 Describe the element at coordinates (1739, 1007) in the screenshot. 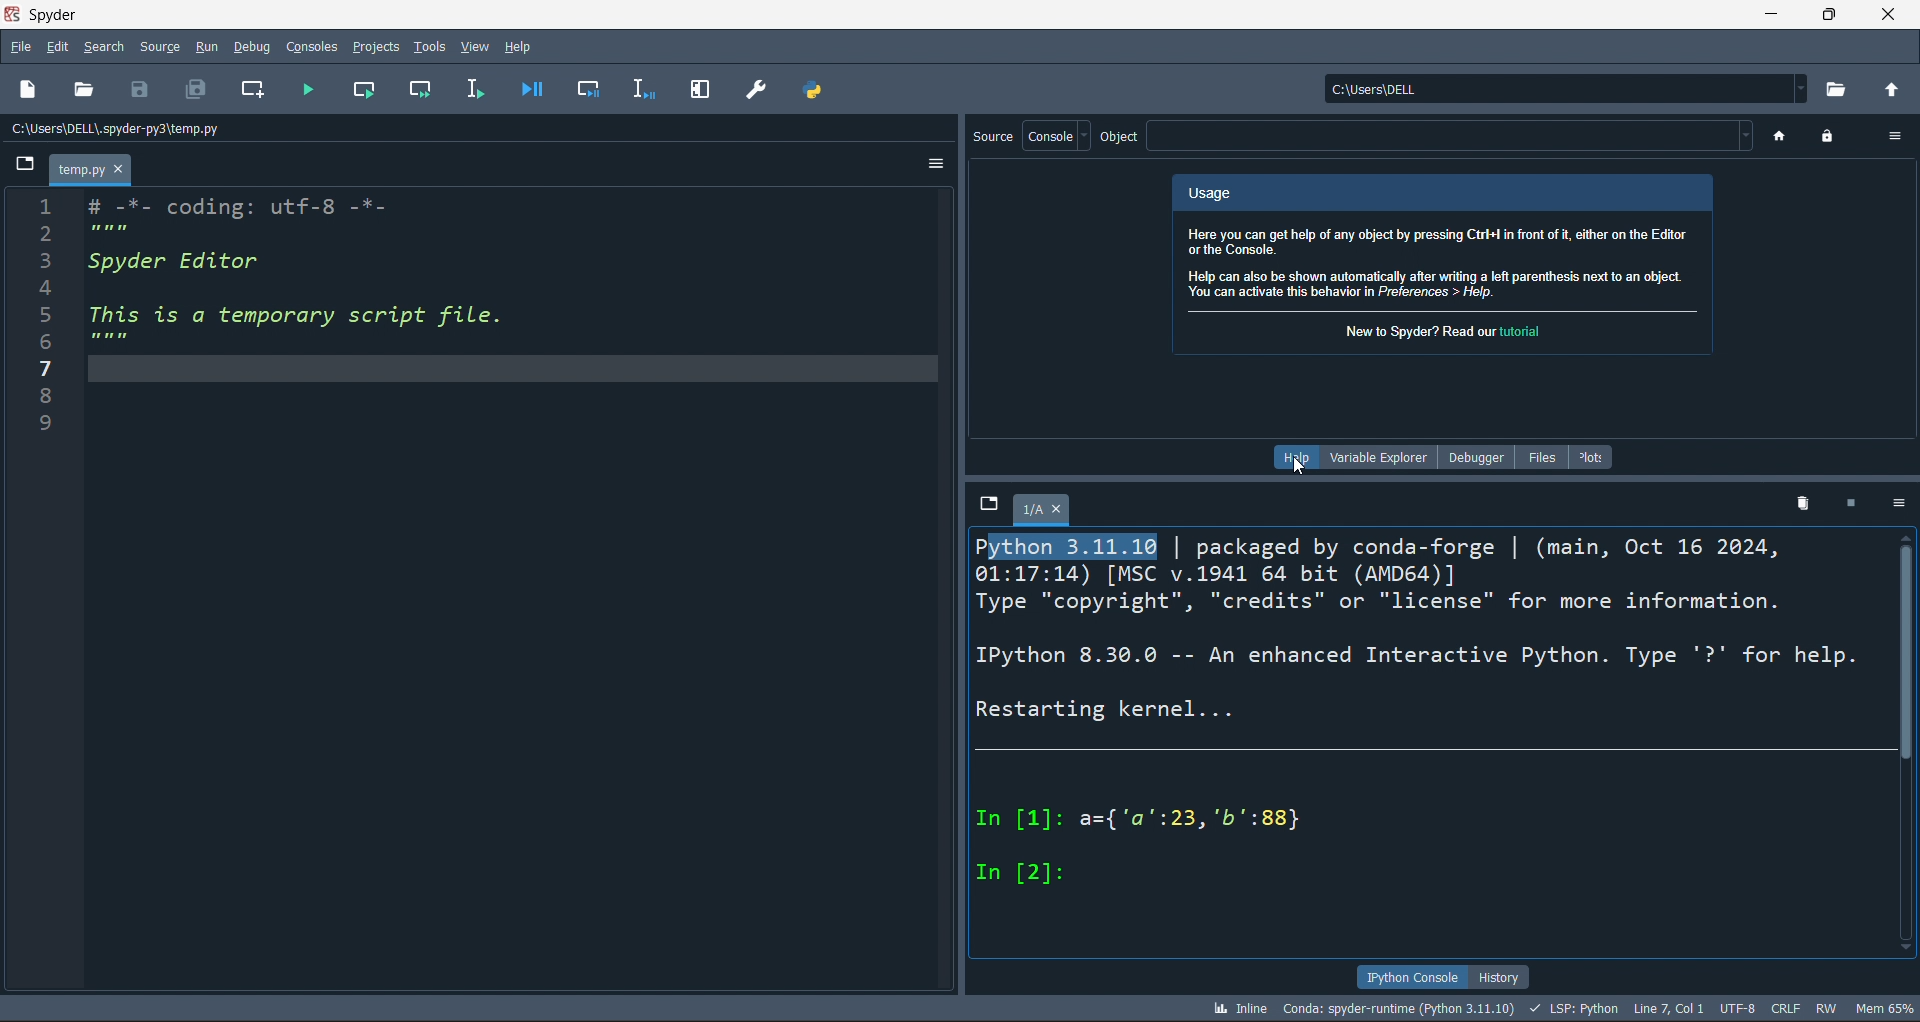

I see `UTF-8` at that location.